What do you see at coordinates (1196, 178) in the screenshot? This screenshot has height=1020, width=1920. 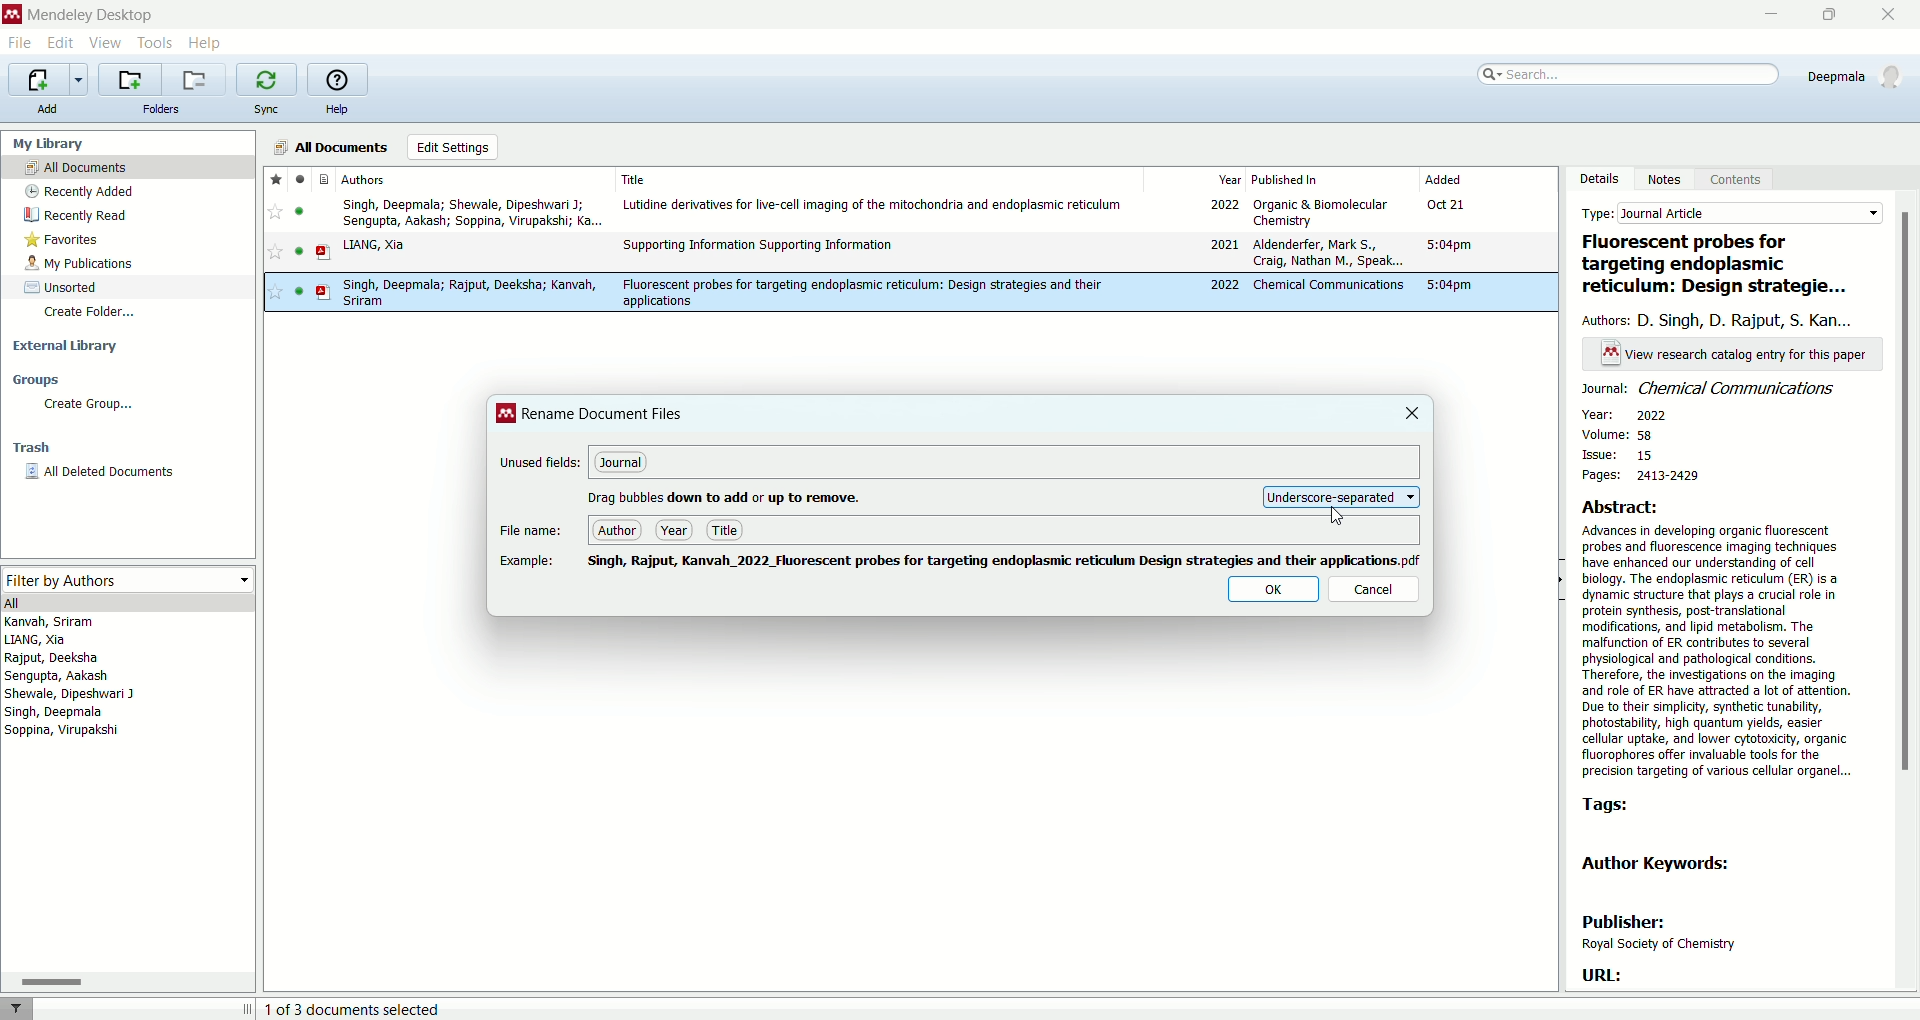 I see `year` at bounding box center [1196, 178].